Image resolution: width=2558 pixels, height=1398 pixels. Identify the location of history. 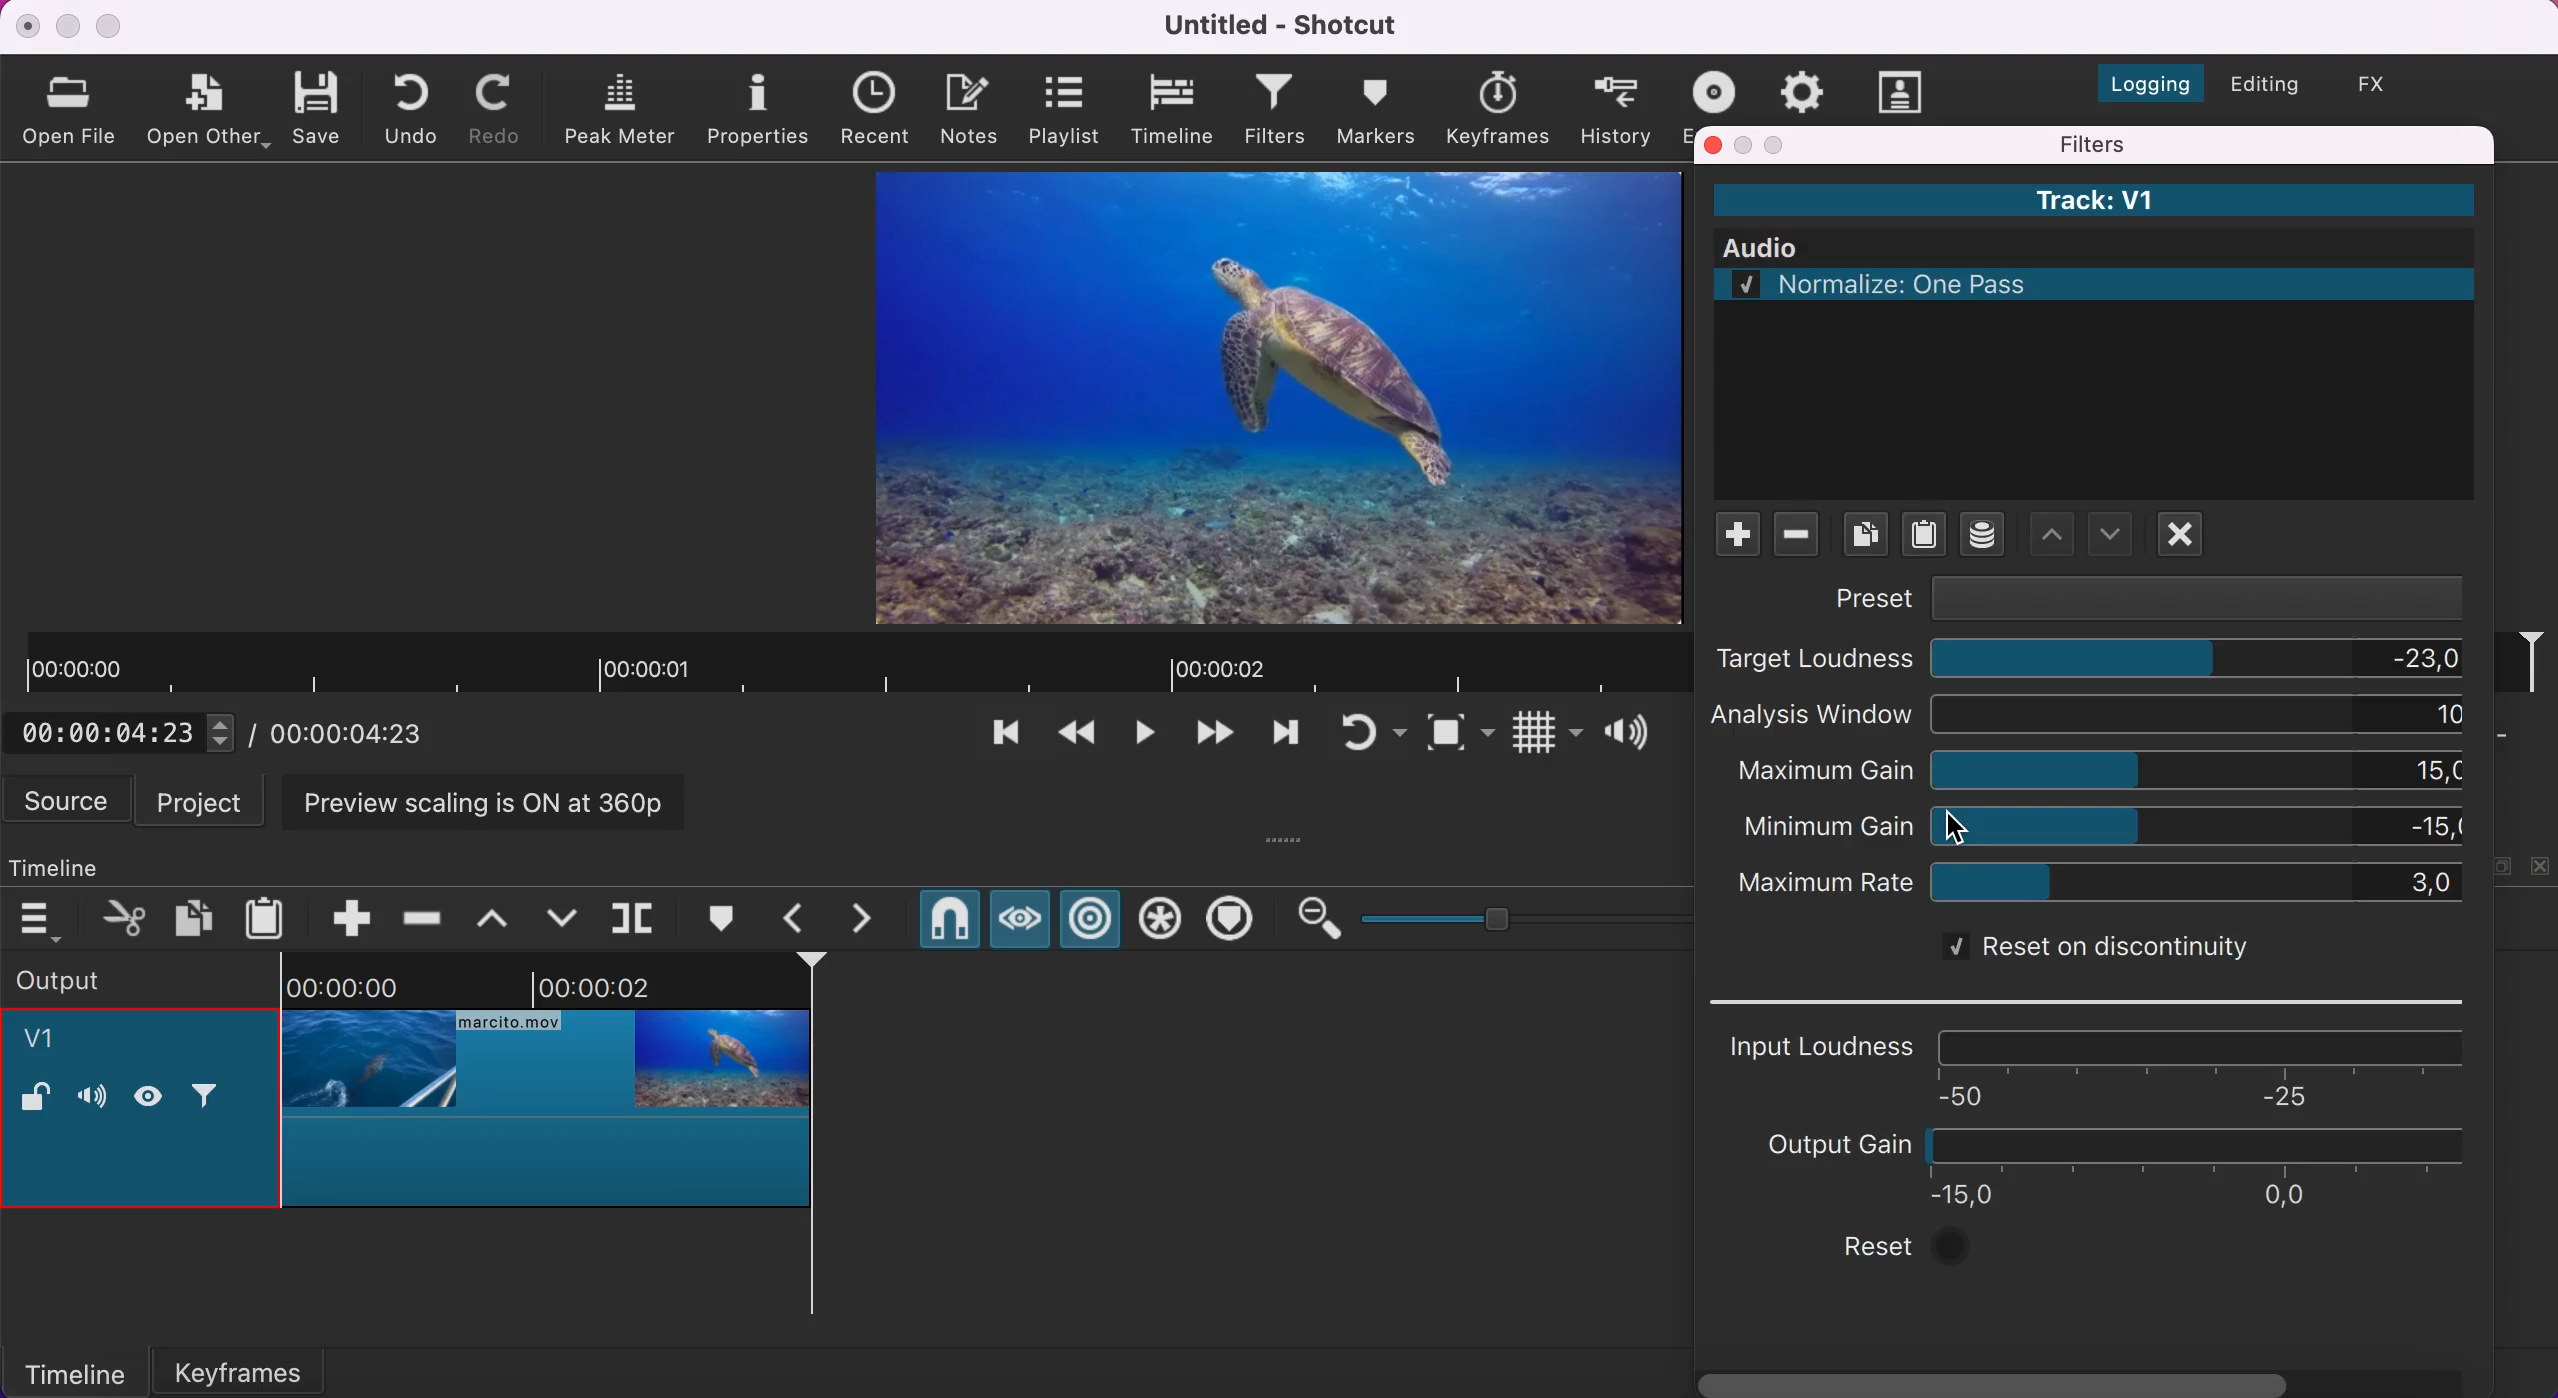
(1618, 108).